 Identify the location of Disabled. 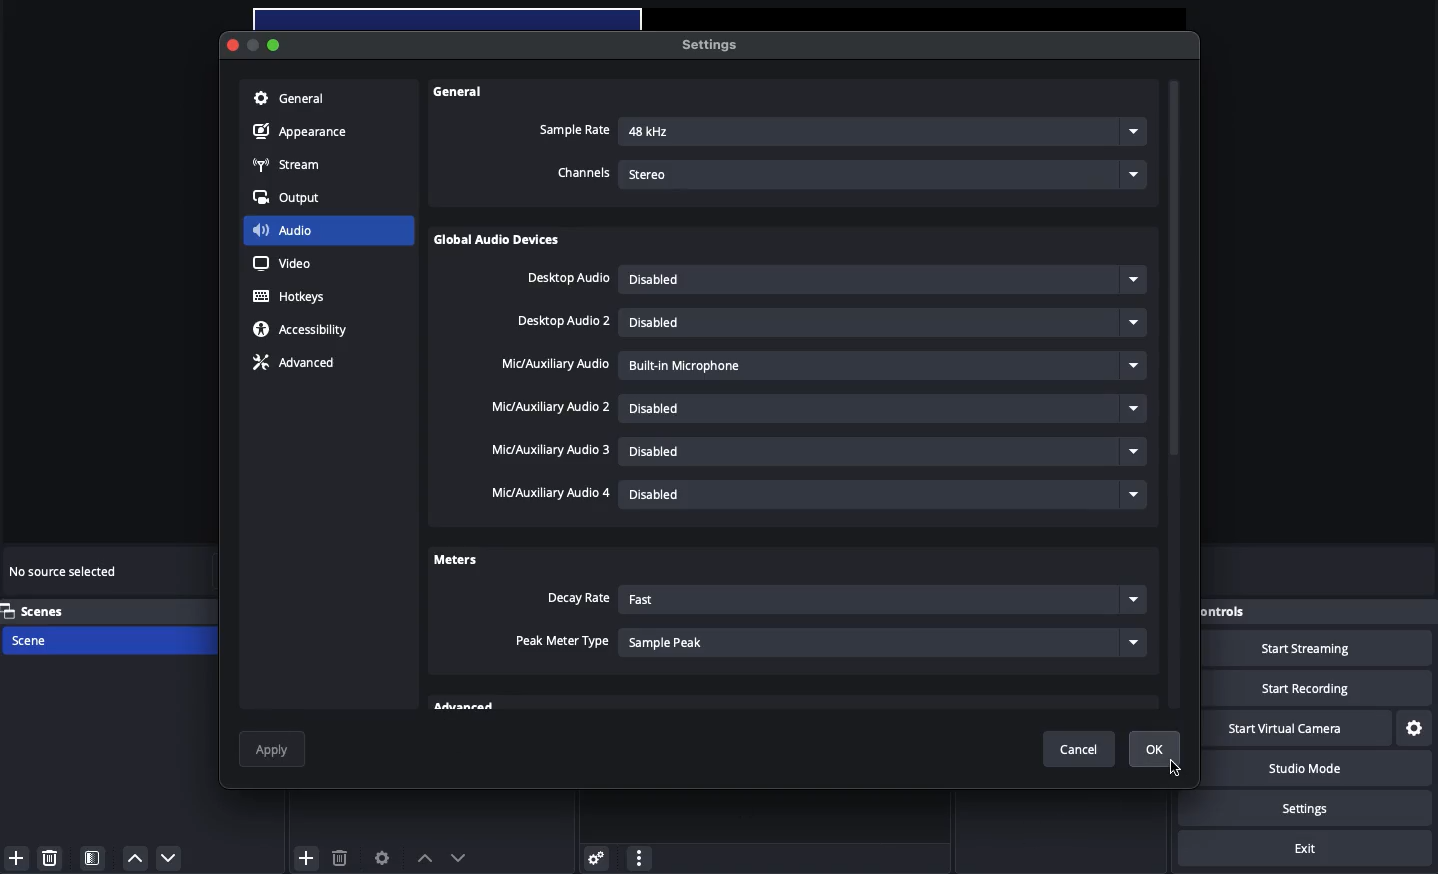
(881, 280).